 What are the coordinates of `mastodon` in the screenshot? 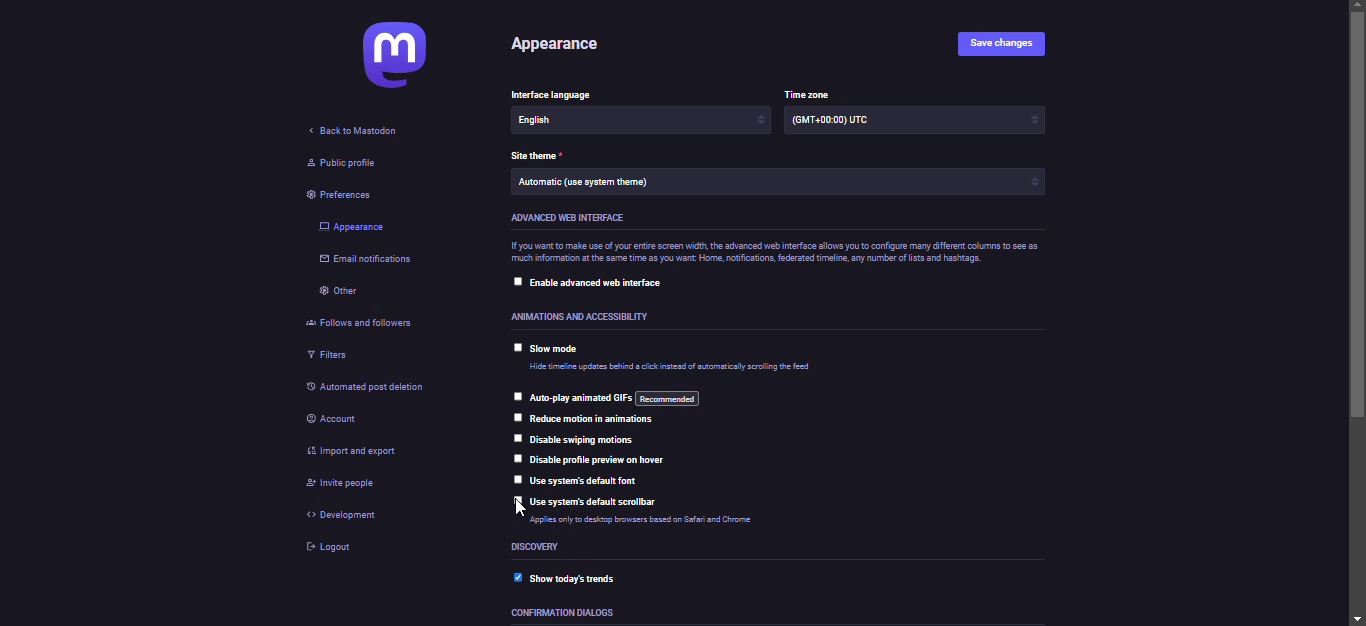 It's located at (405, 62).